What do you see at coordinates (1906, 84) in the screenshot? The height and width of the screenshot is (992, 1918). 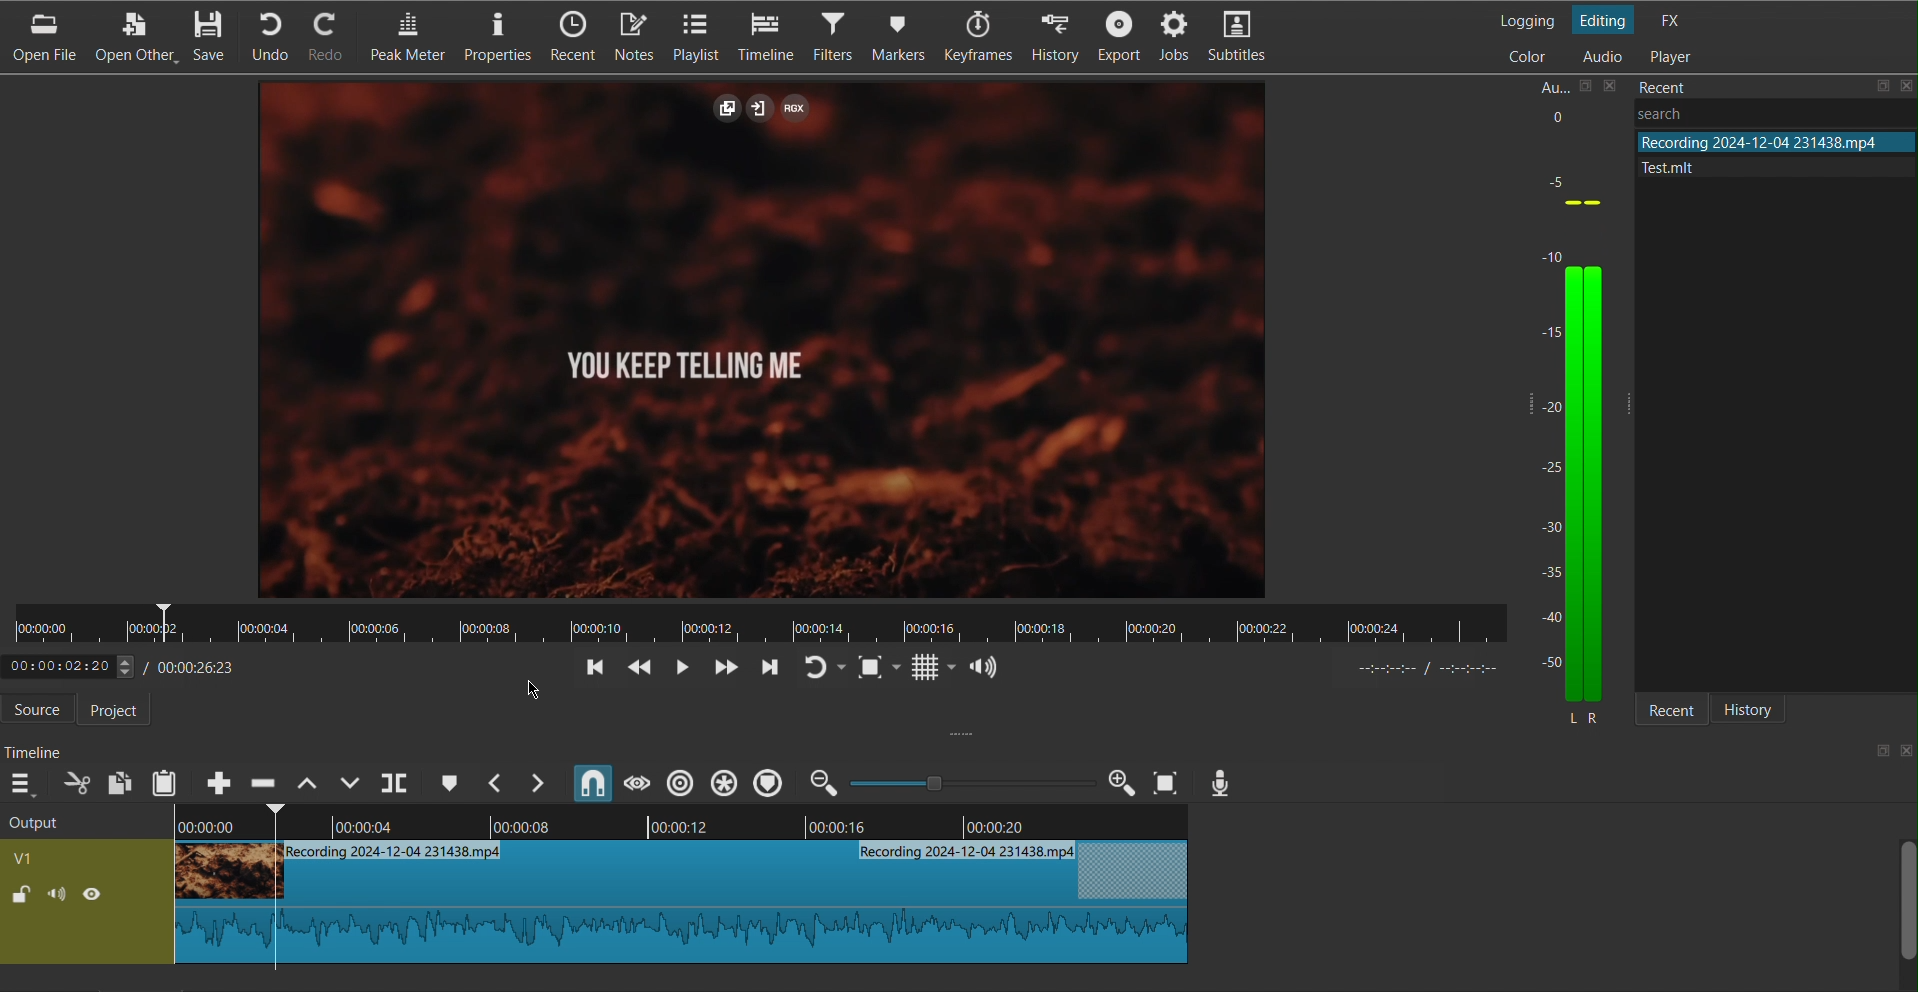 I see `close` at bounding box center [1906, 84].